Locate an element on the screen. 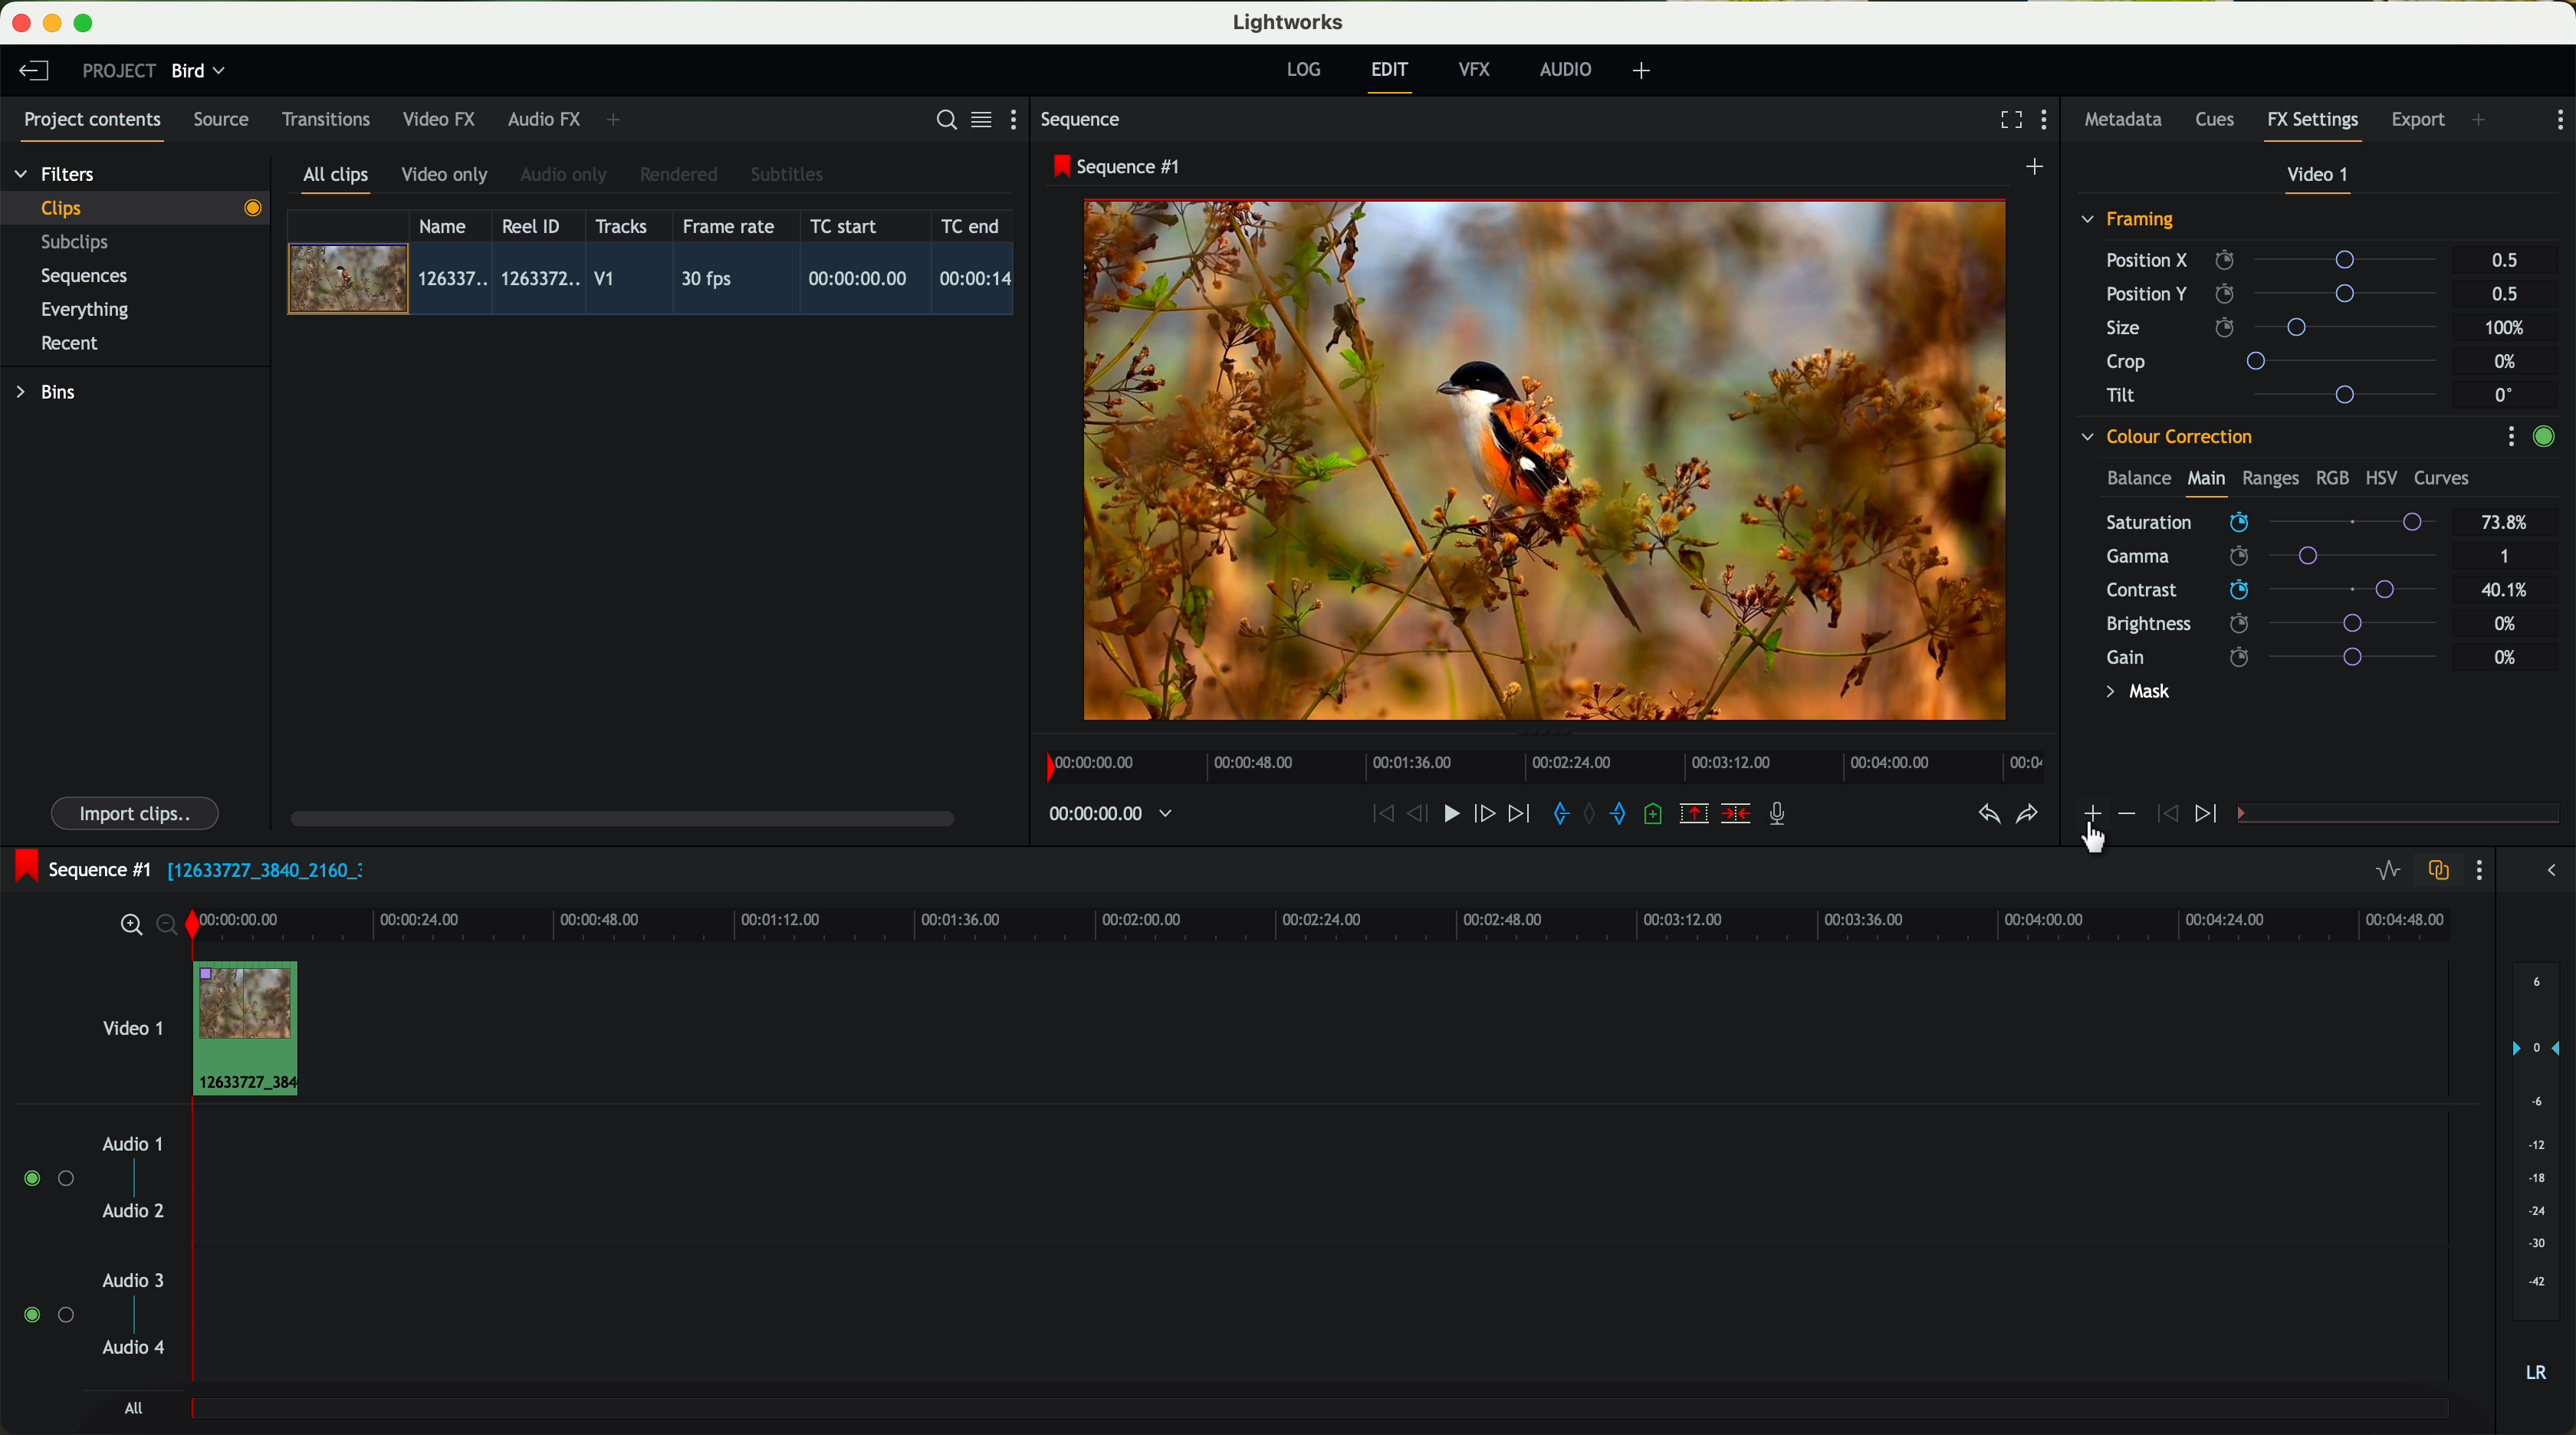  show settings menu is located at coordinates (1022, 119).